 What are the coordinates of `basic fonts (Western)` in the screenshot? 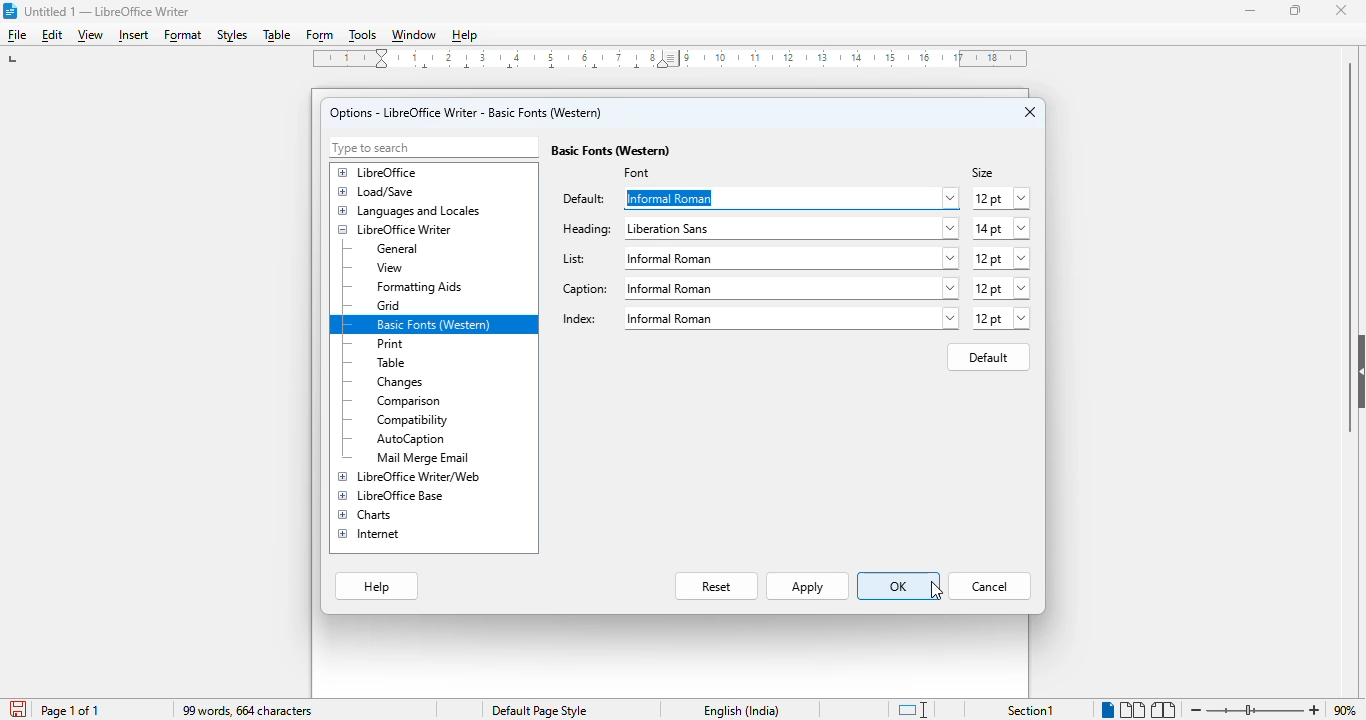 It's located at (611, 150).